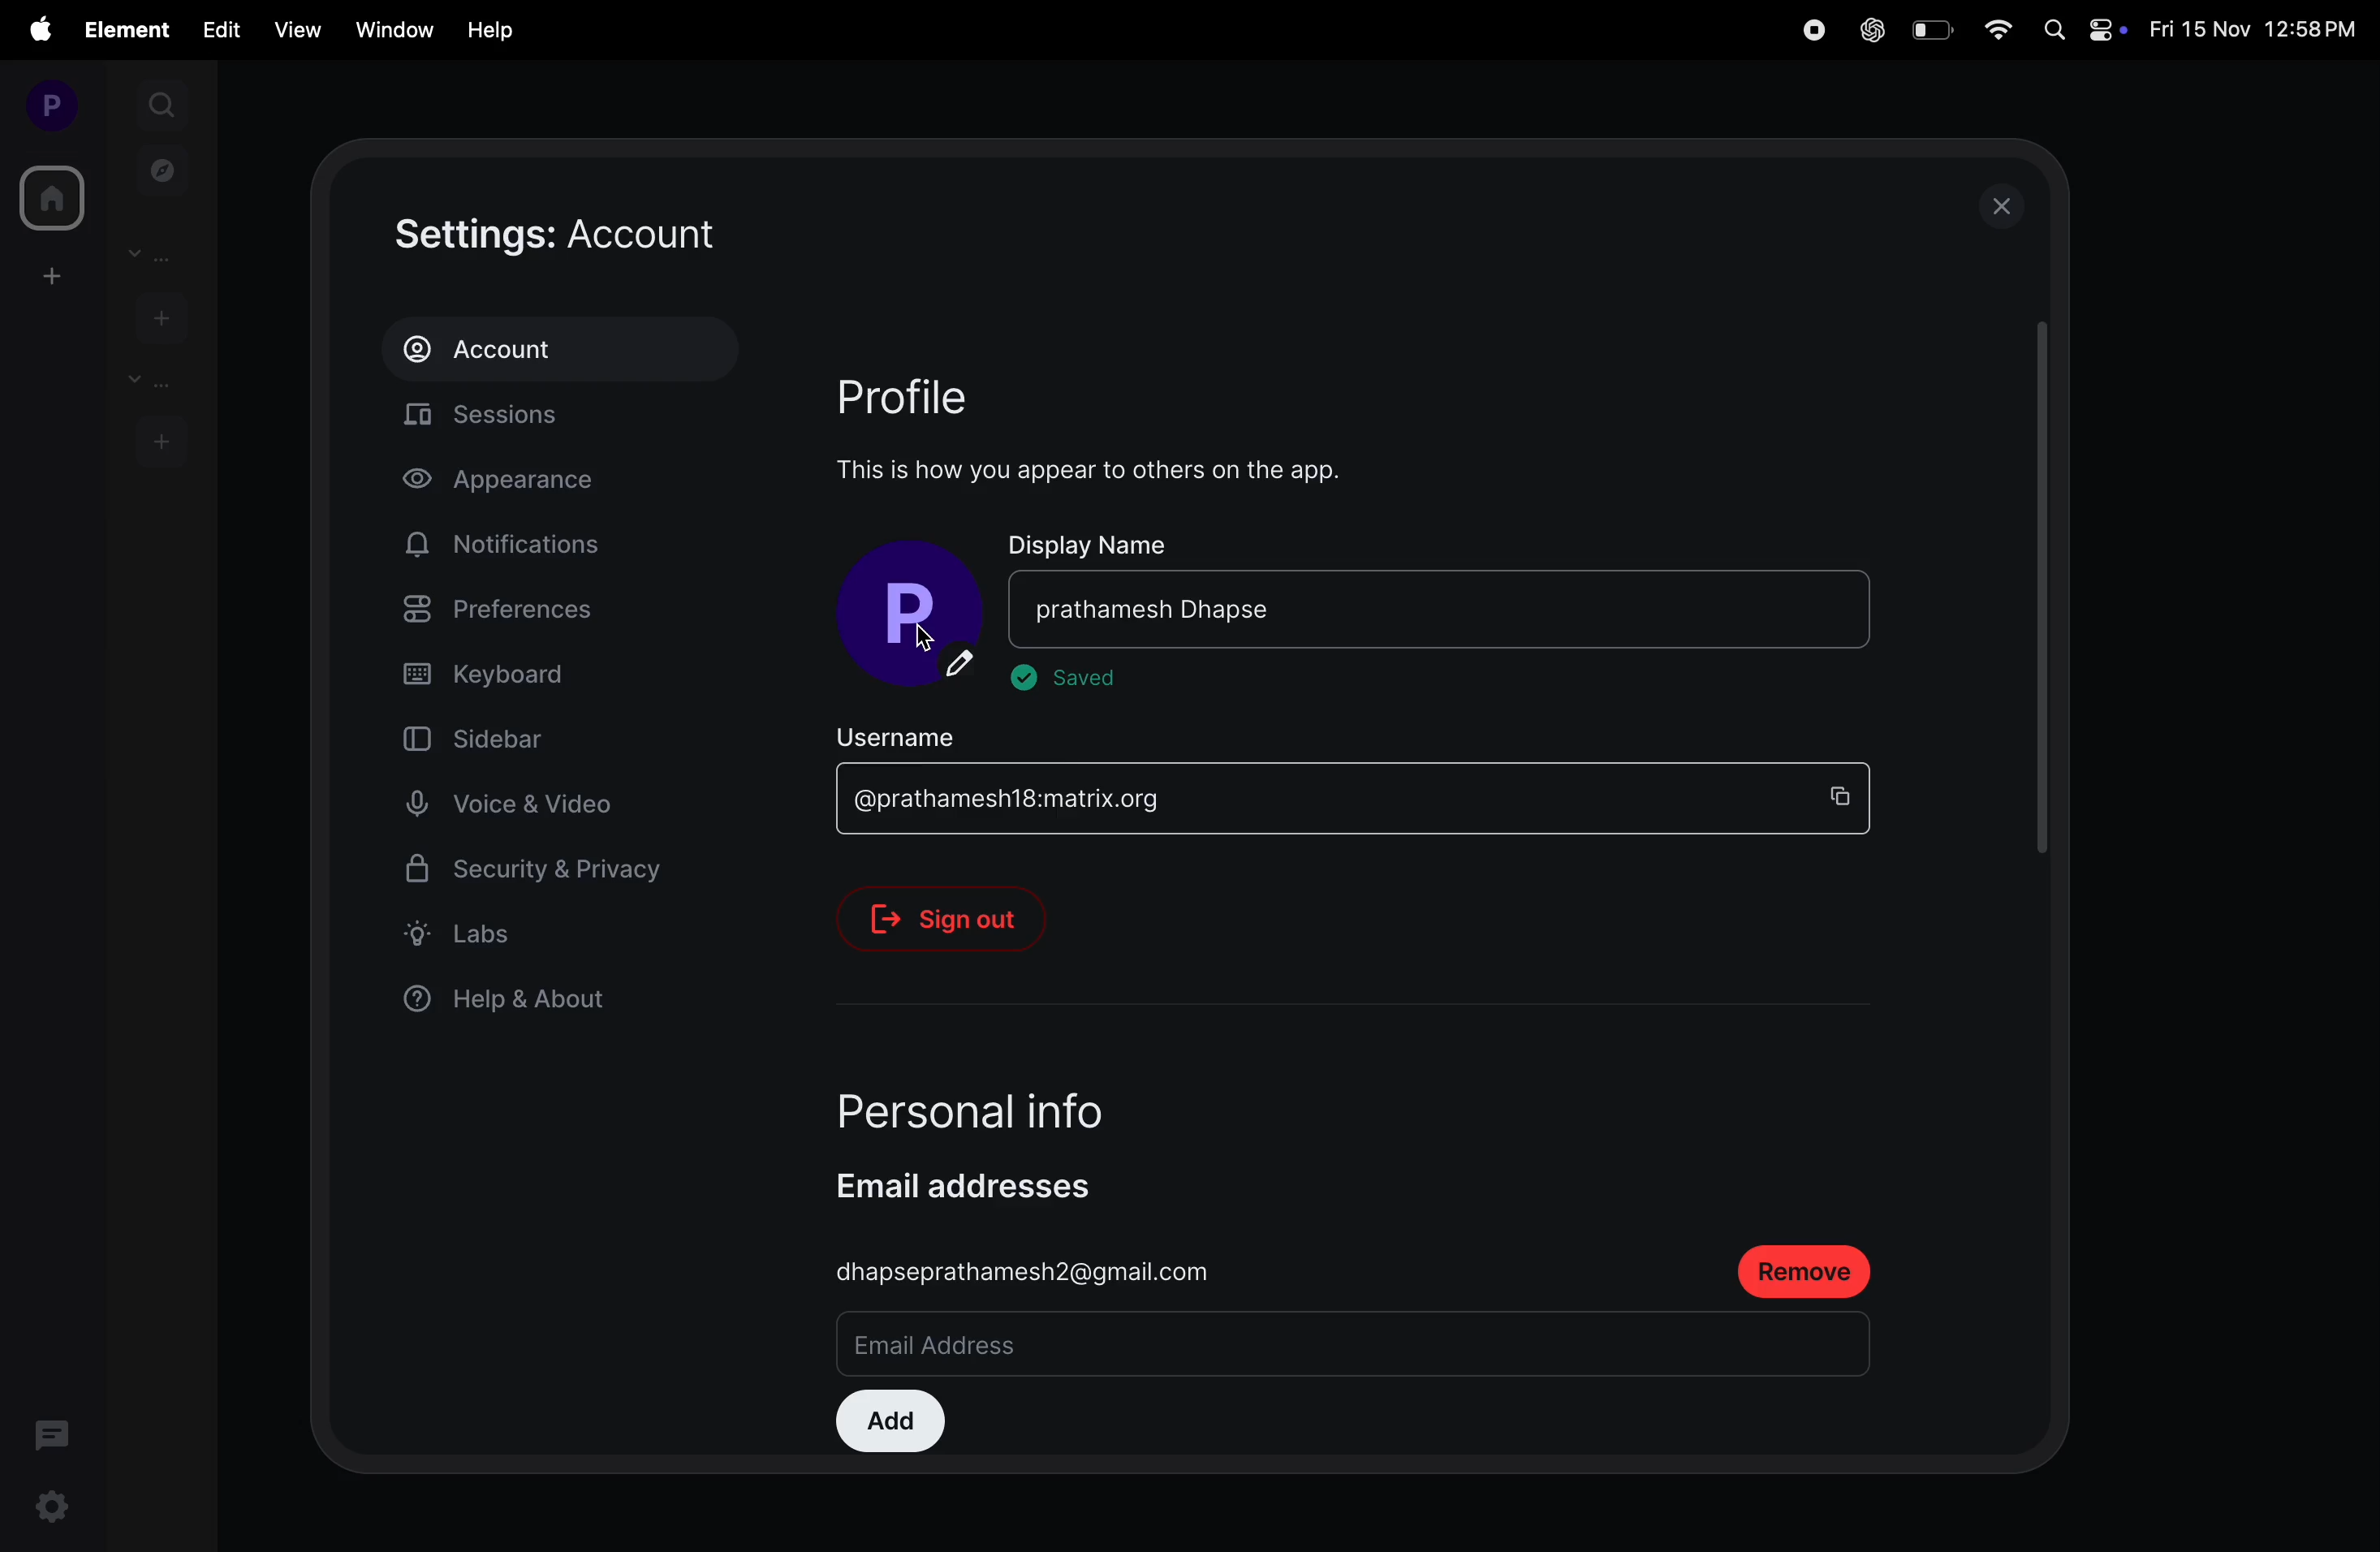 The image size is (2380, 1552). Describe the element at coordinates (1774, 606) in the screenshot. I see `apply` at that location.